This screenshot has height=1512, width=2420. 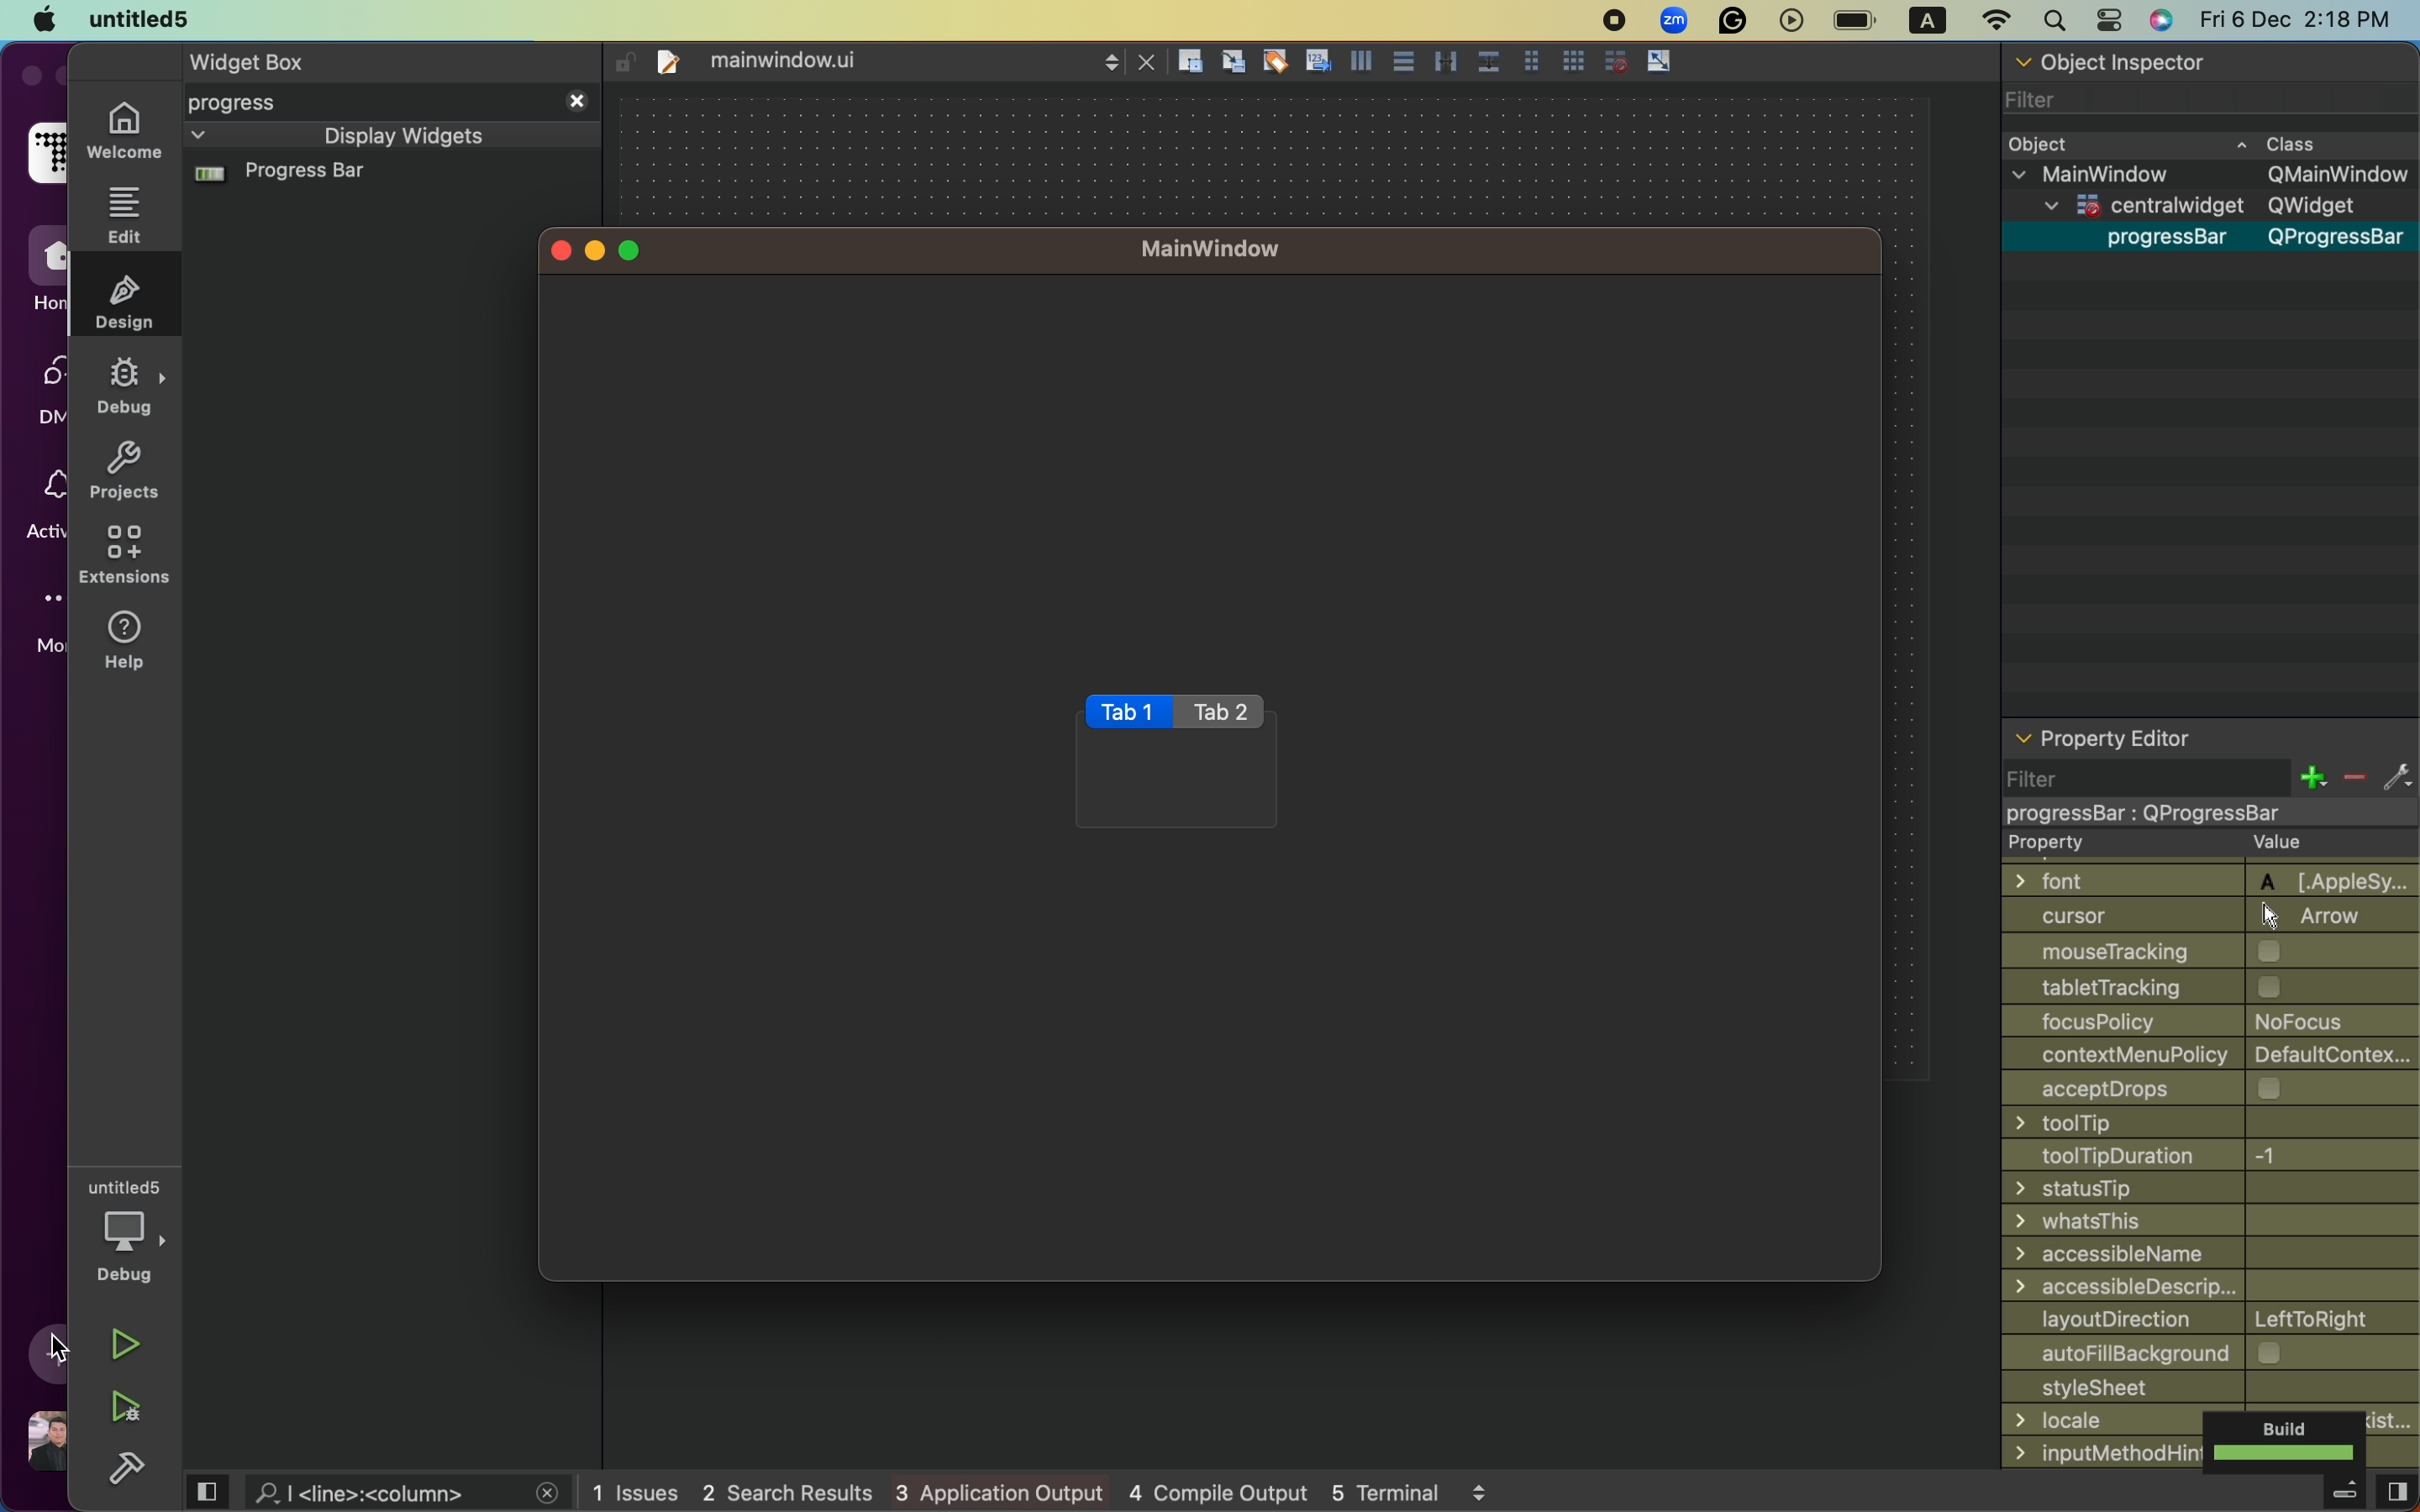 What do you see at coordinates (2210, 1221) in the screenshot?
I see `what's this` at bounding box center [2210, 1221].